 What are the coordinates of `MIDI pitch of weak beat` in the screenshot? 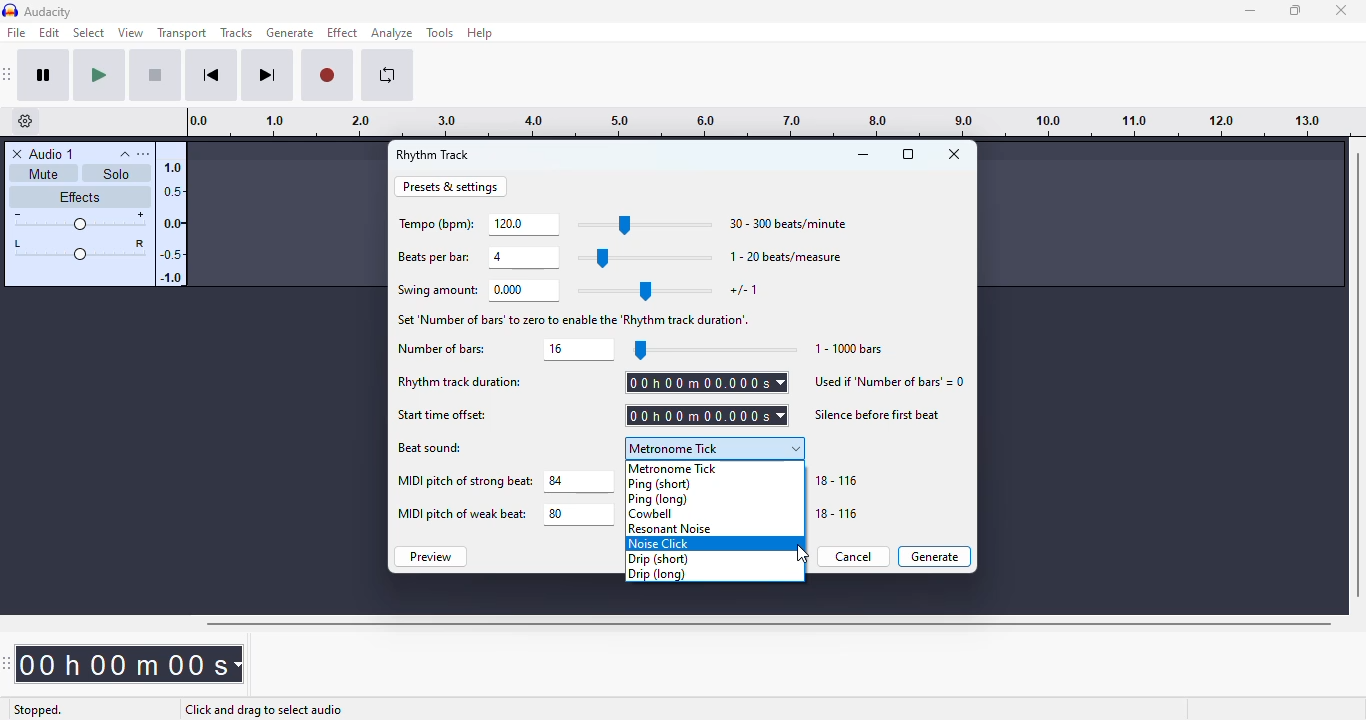 It's located at (462, 515).